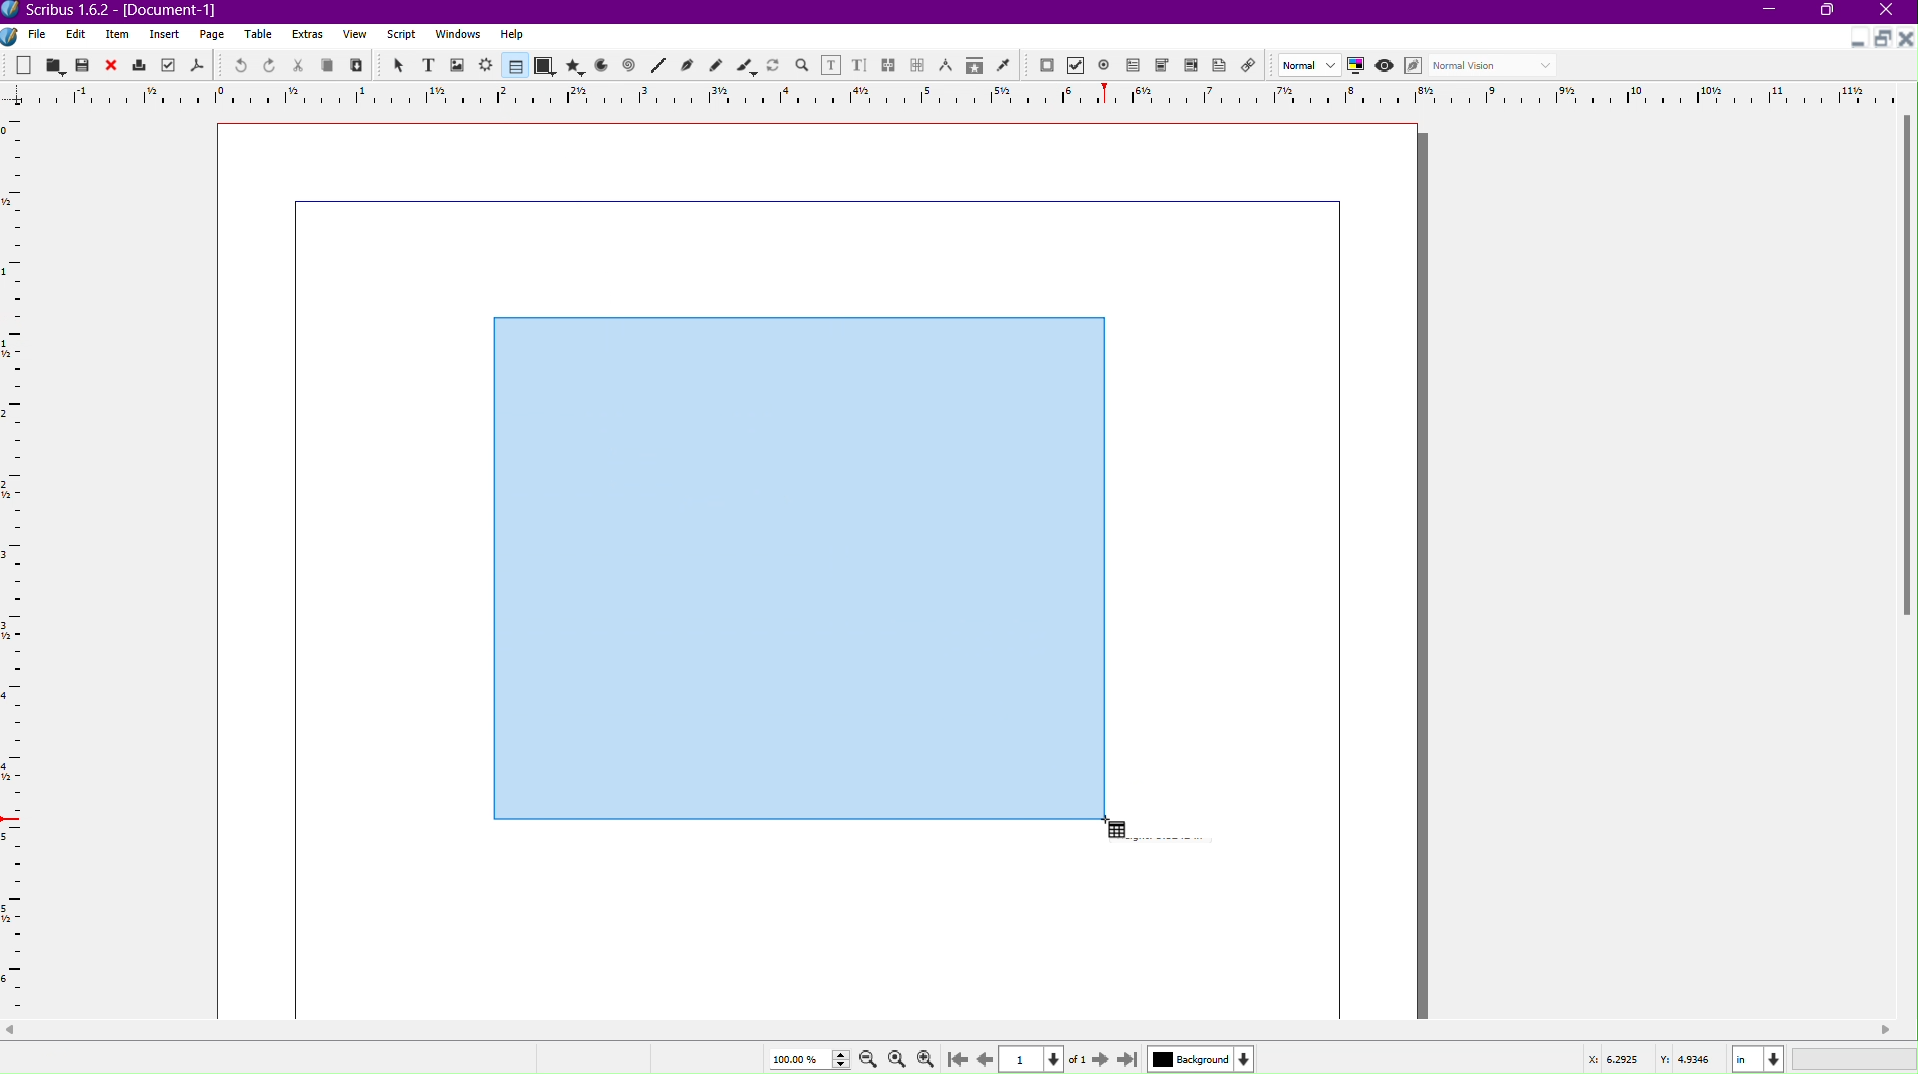 The image size is (1918, 1074). What do you see at coordinates (959, 1030) in the screenshot?
I see `Scrollbar` at bounding box center [959, 1030].